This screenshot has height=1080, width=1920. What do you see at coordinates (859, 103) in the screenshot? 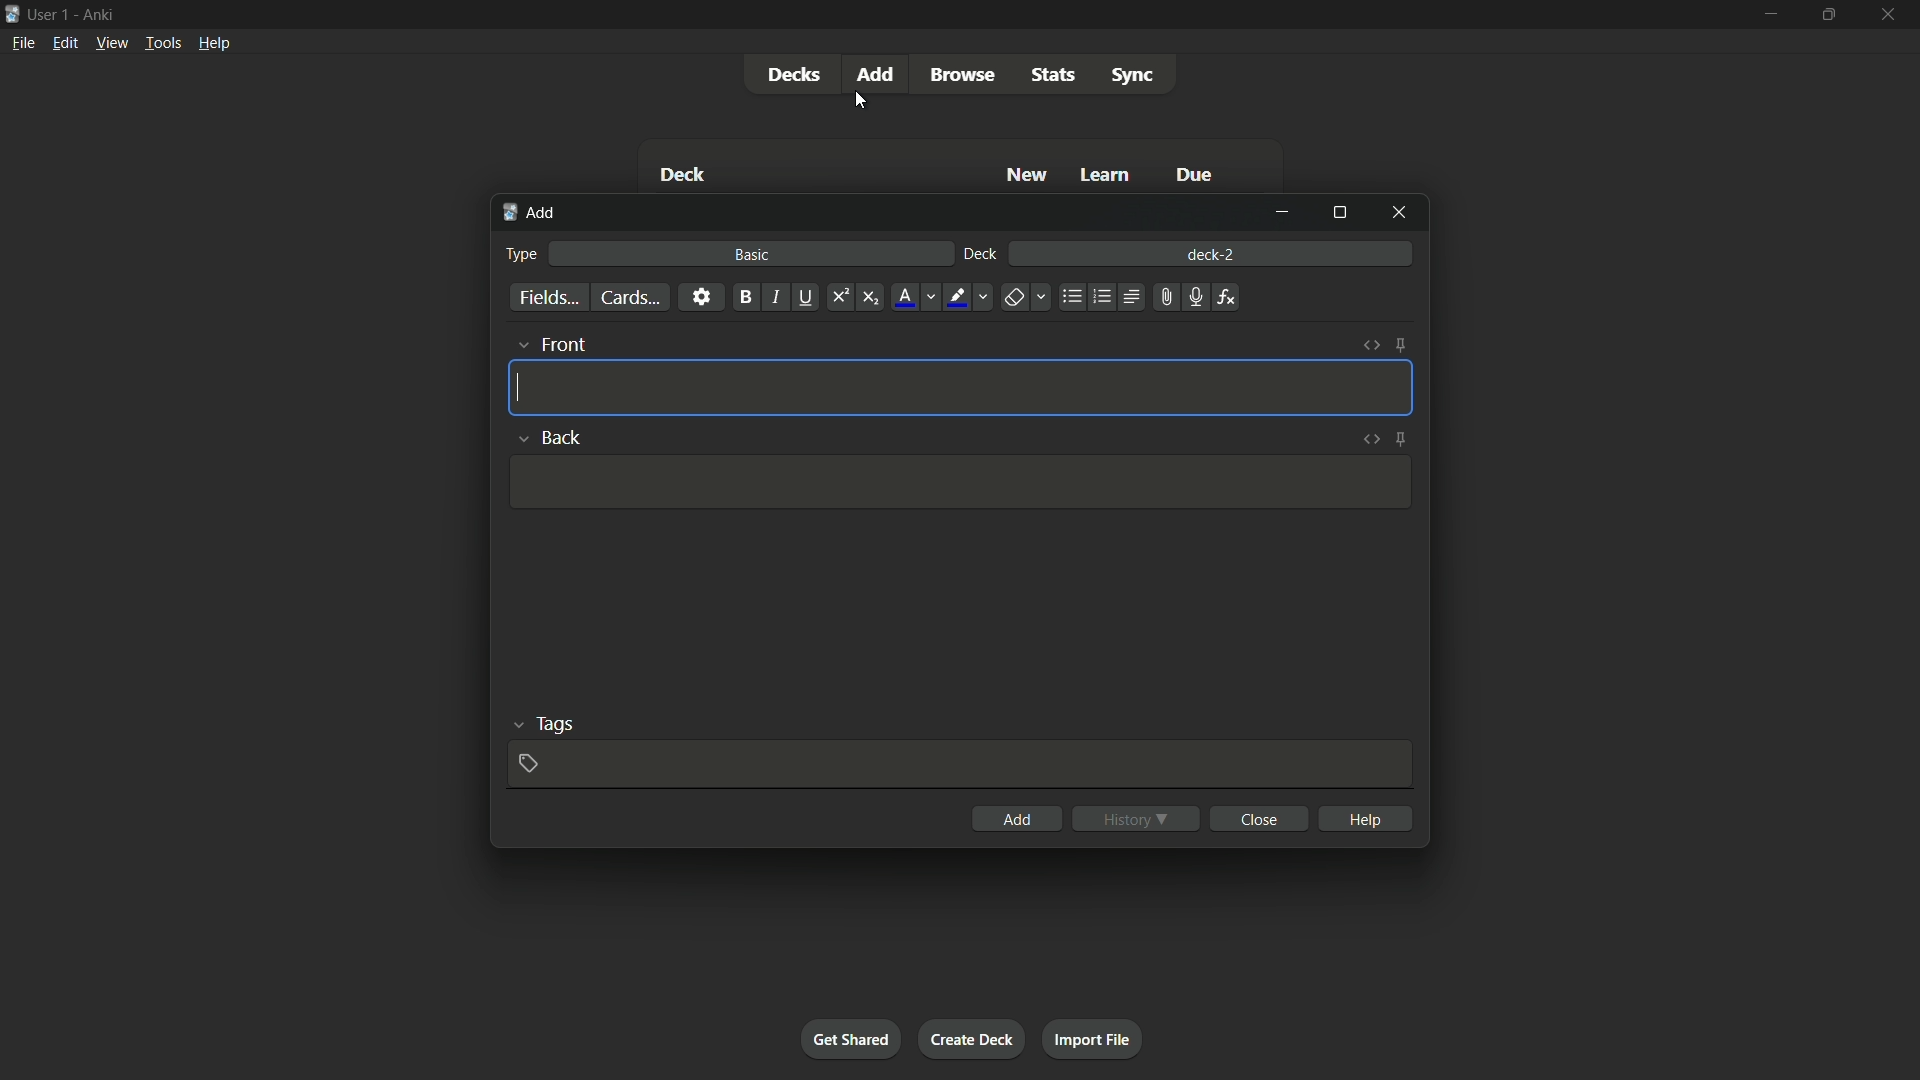
I see `cursor` at bounding box center [859, 103].